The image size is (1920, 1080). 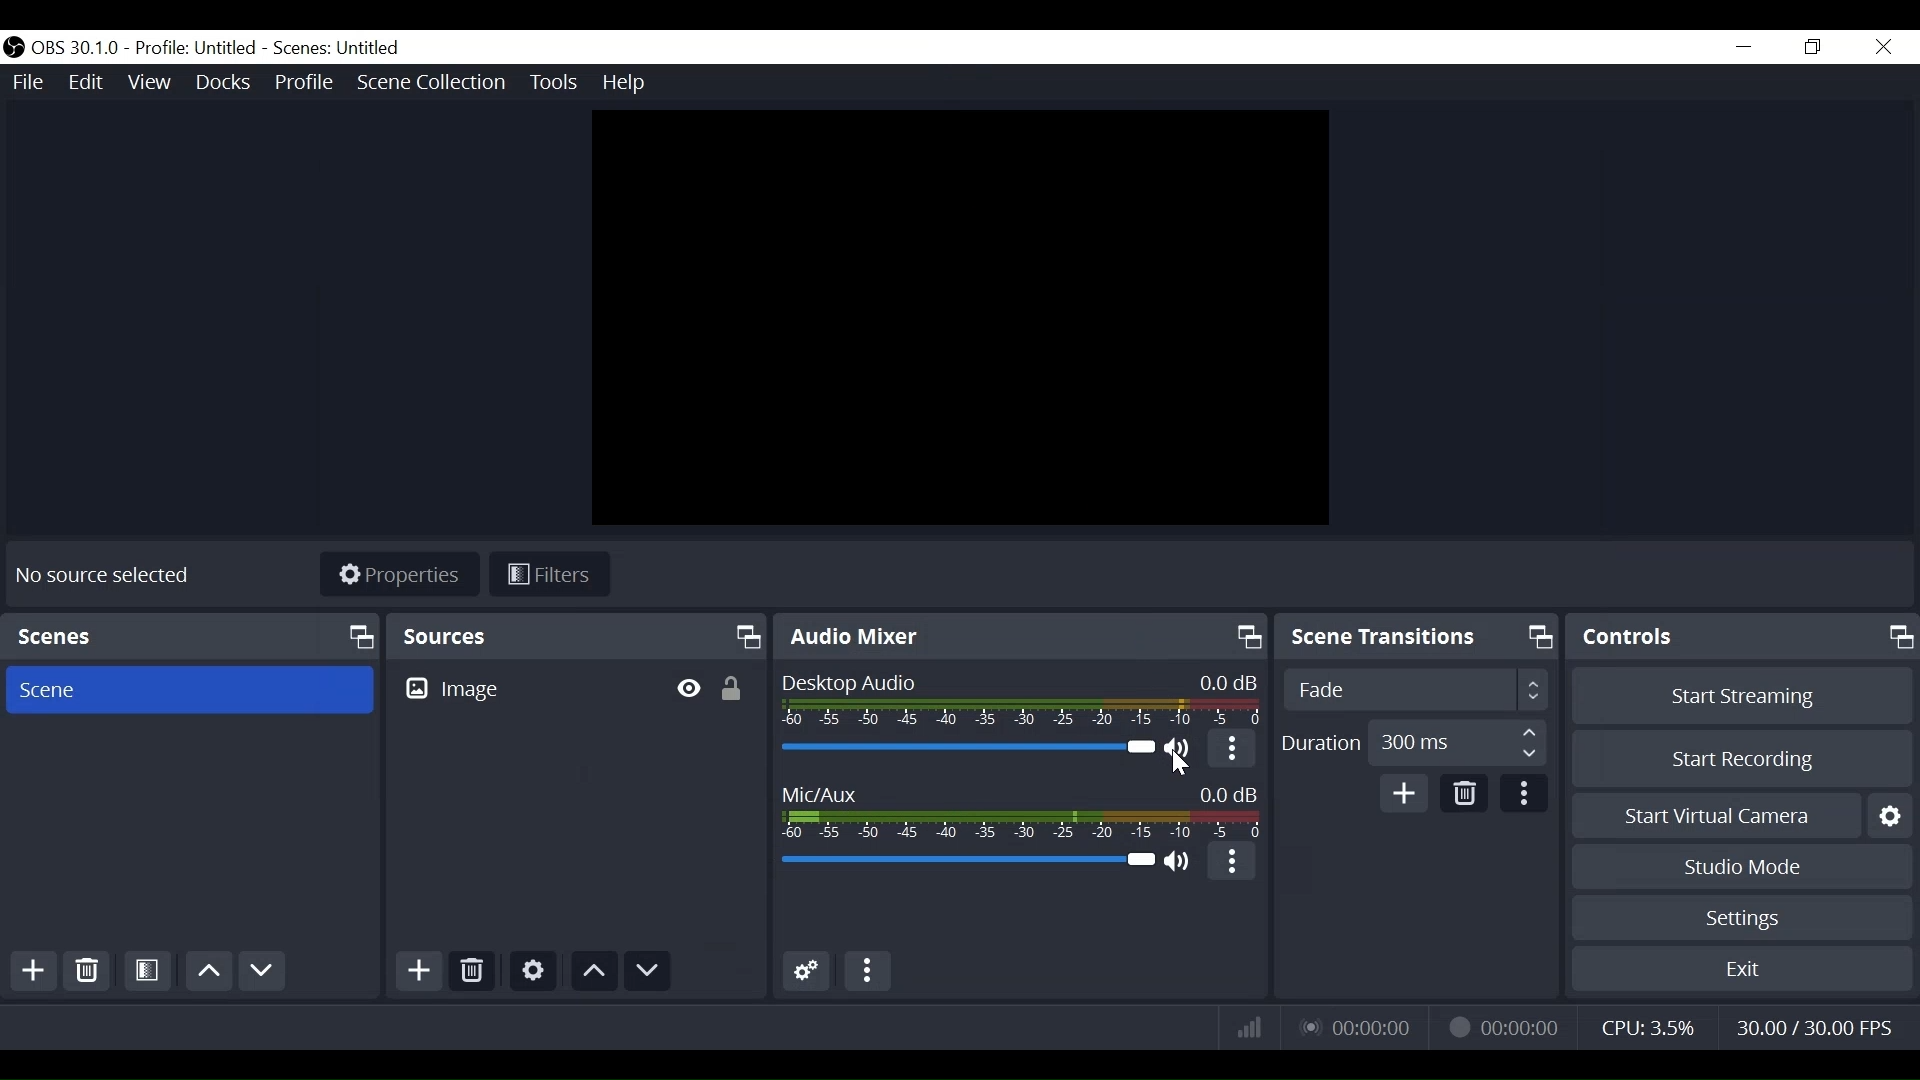 I want to click on Mic Slider, so click(x=967, y=861).